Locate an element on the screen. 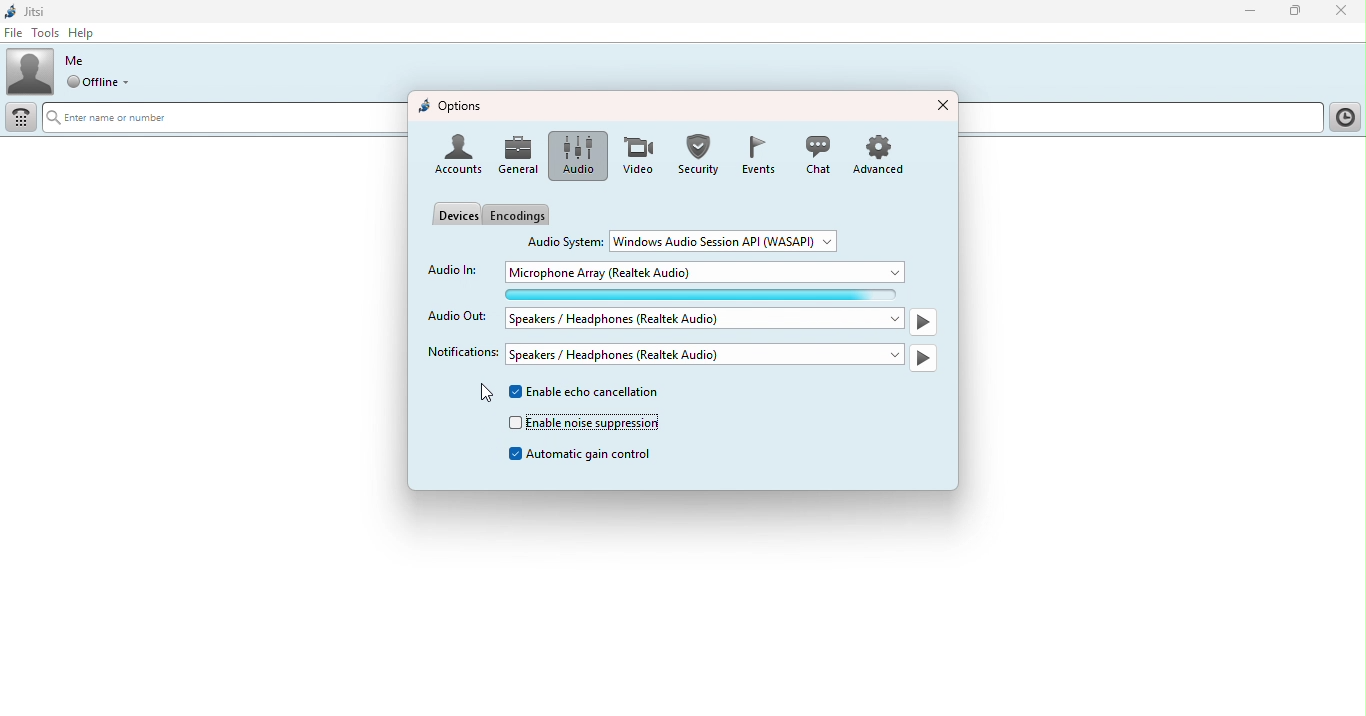 This screenshot has width=1366, height=716. General is located at coordinates (520, 156).